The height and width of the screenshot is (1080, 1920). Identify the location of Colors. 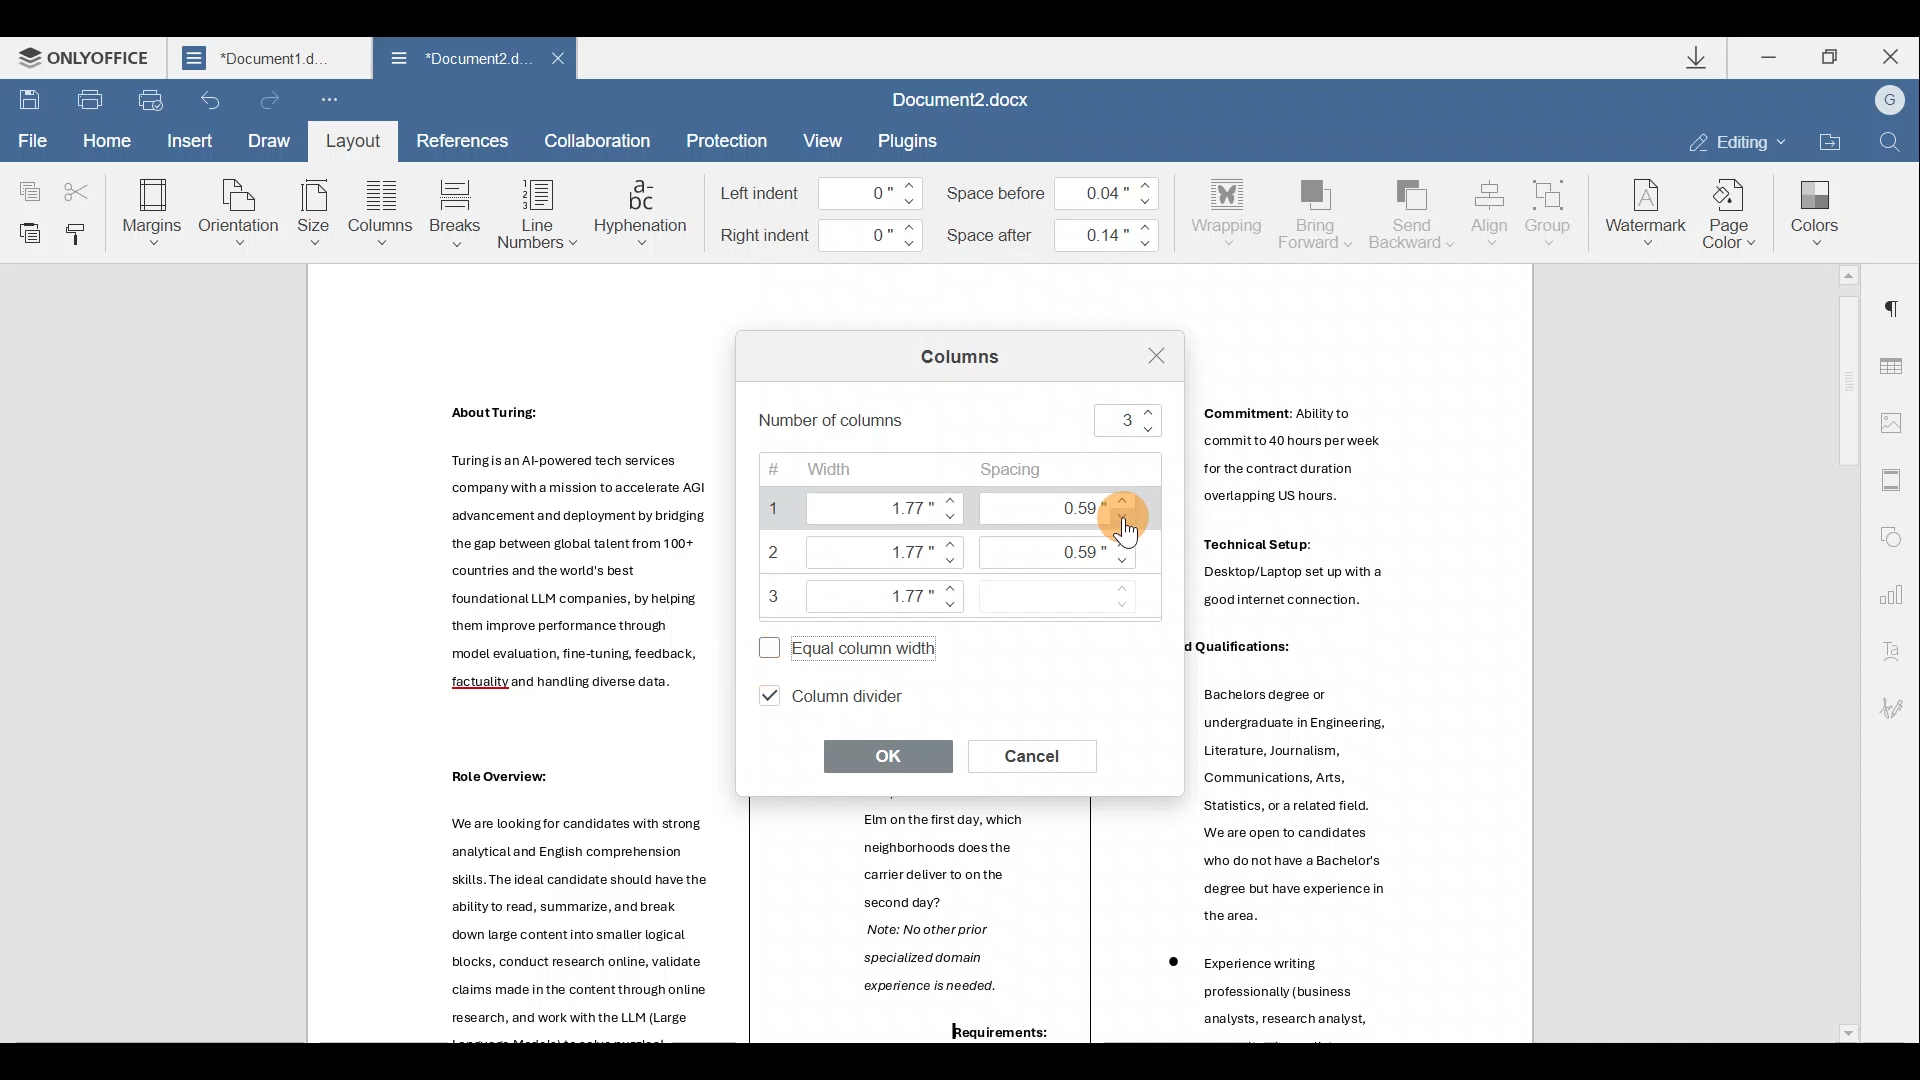
(1814, 207).